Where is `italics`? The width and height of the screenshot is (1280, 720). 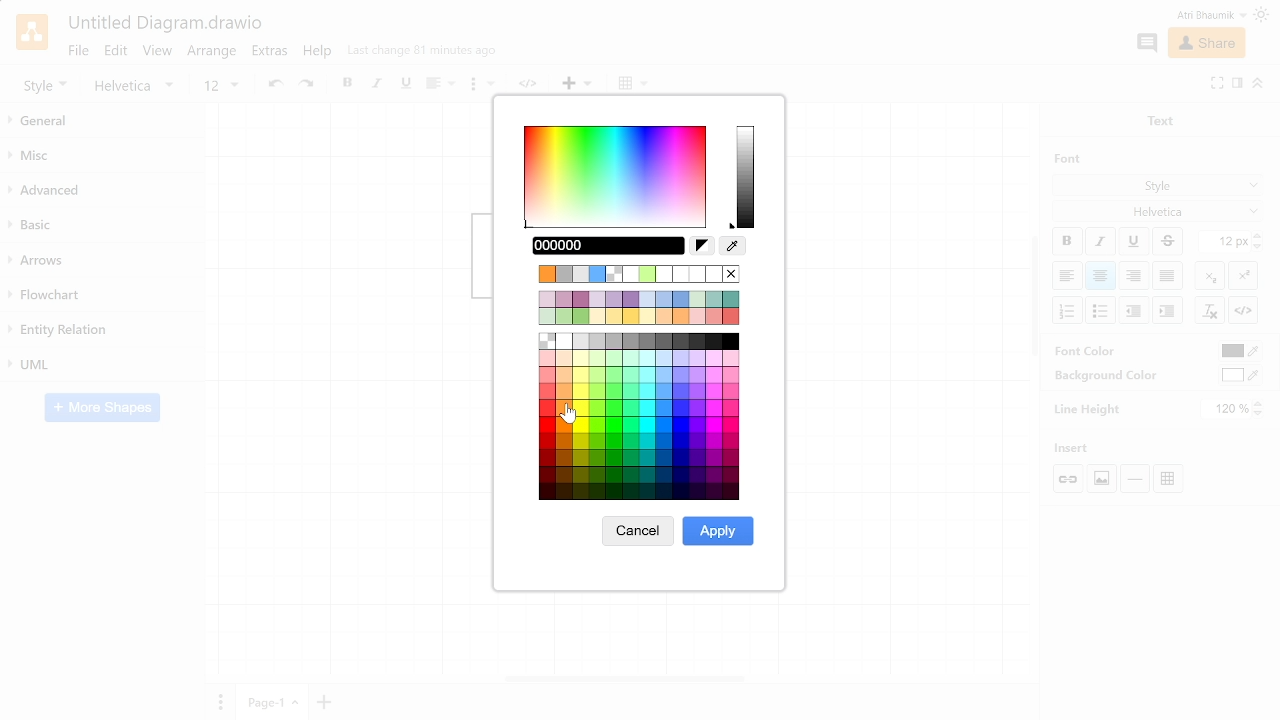 italics is located at coordinates (378, 85).